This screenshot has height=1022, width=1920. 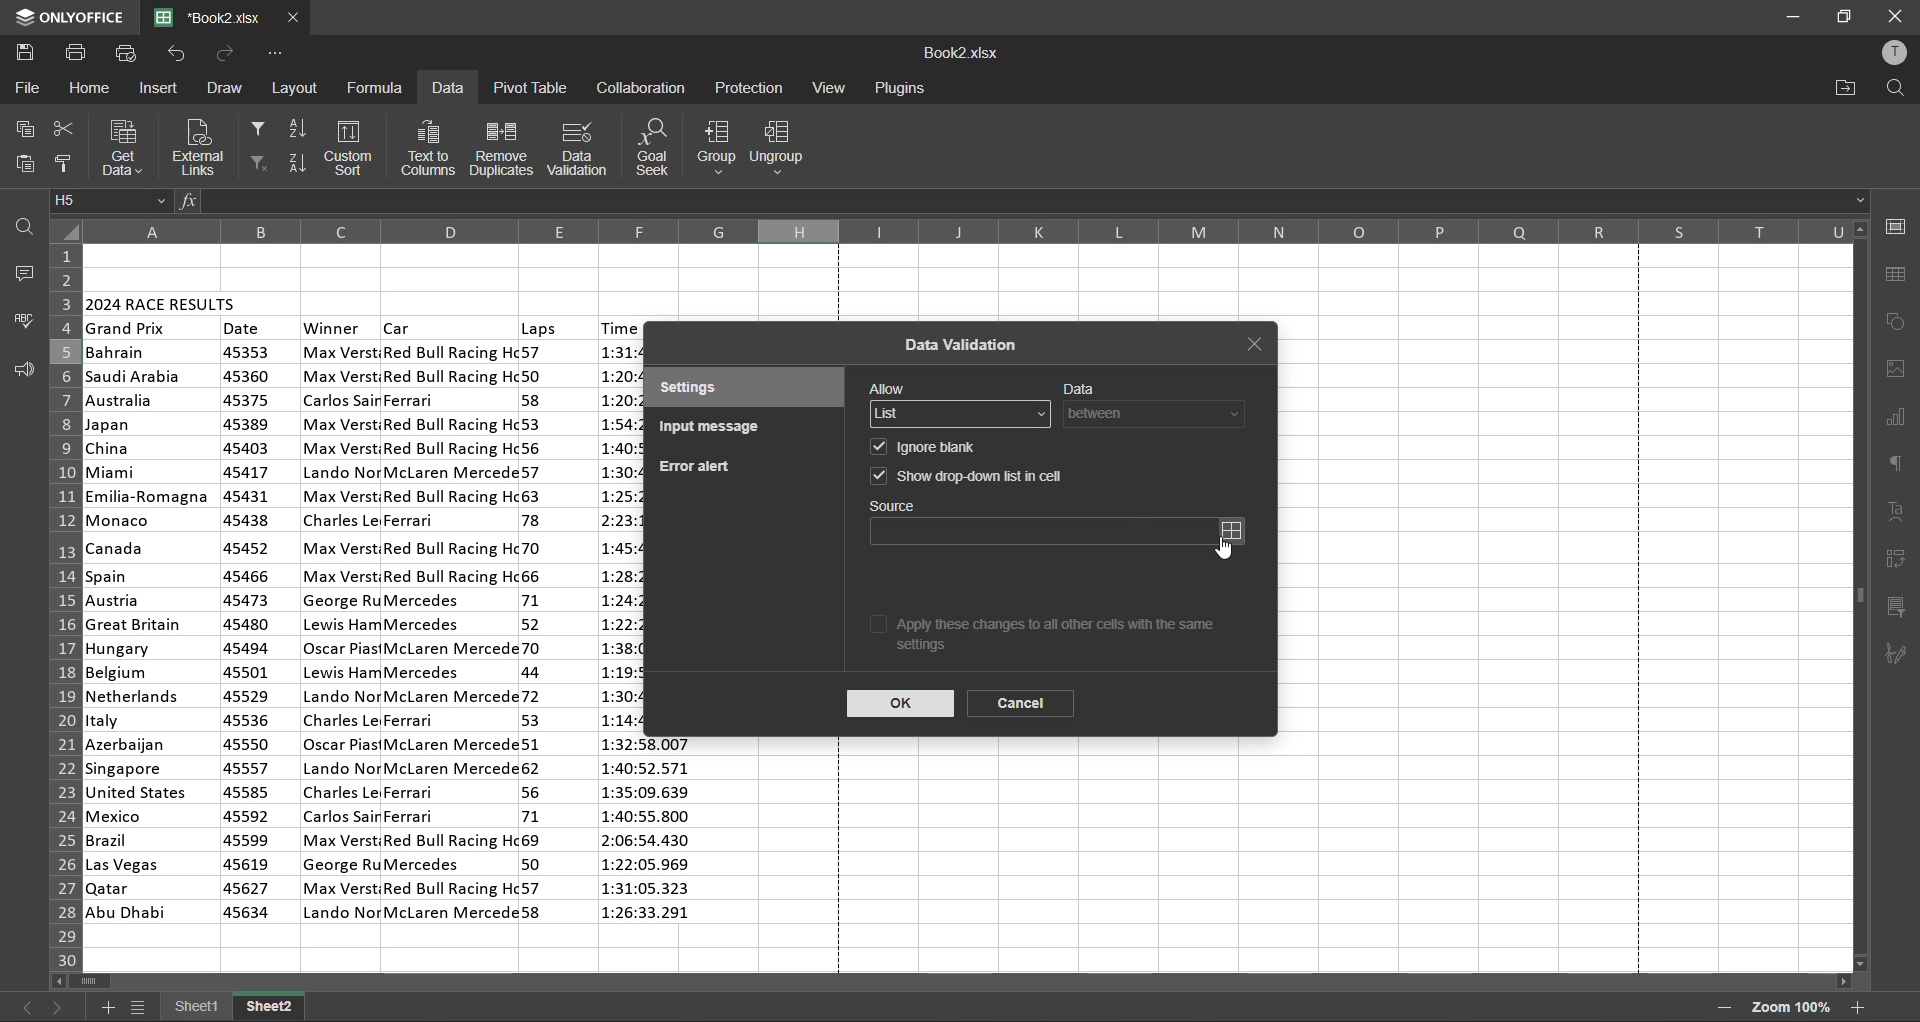 What do you see at coordinates (450, 631) in the screenshot?
I see `car` at bounding box center [450, 631].